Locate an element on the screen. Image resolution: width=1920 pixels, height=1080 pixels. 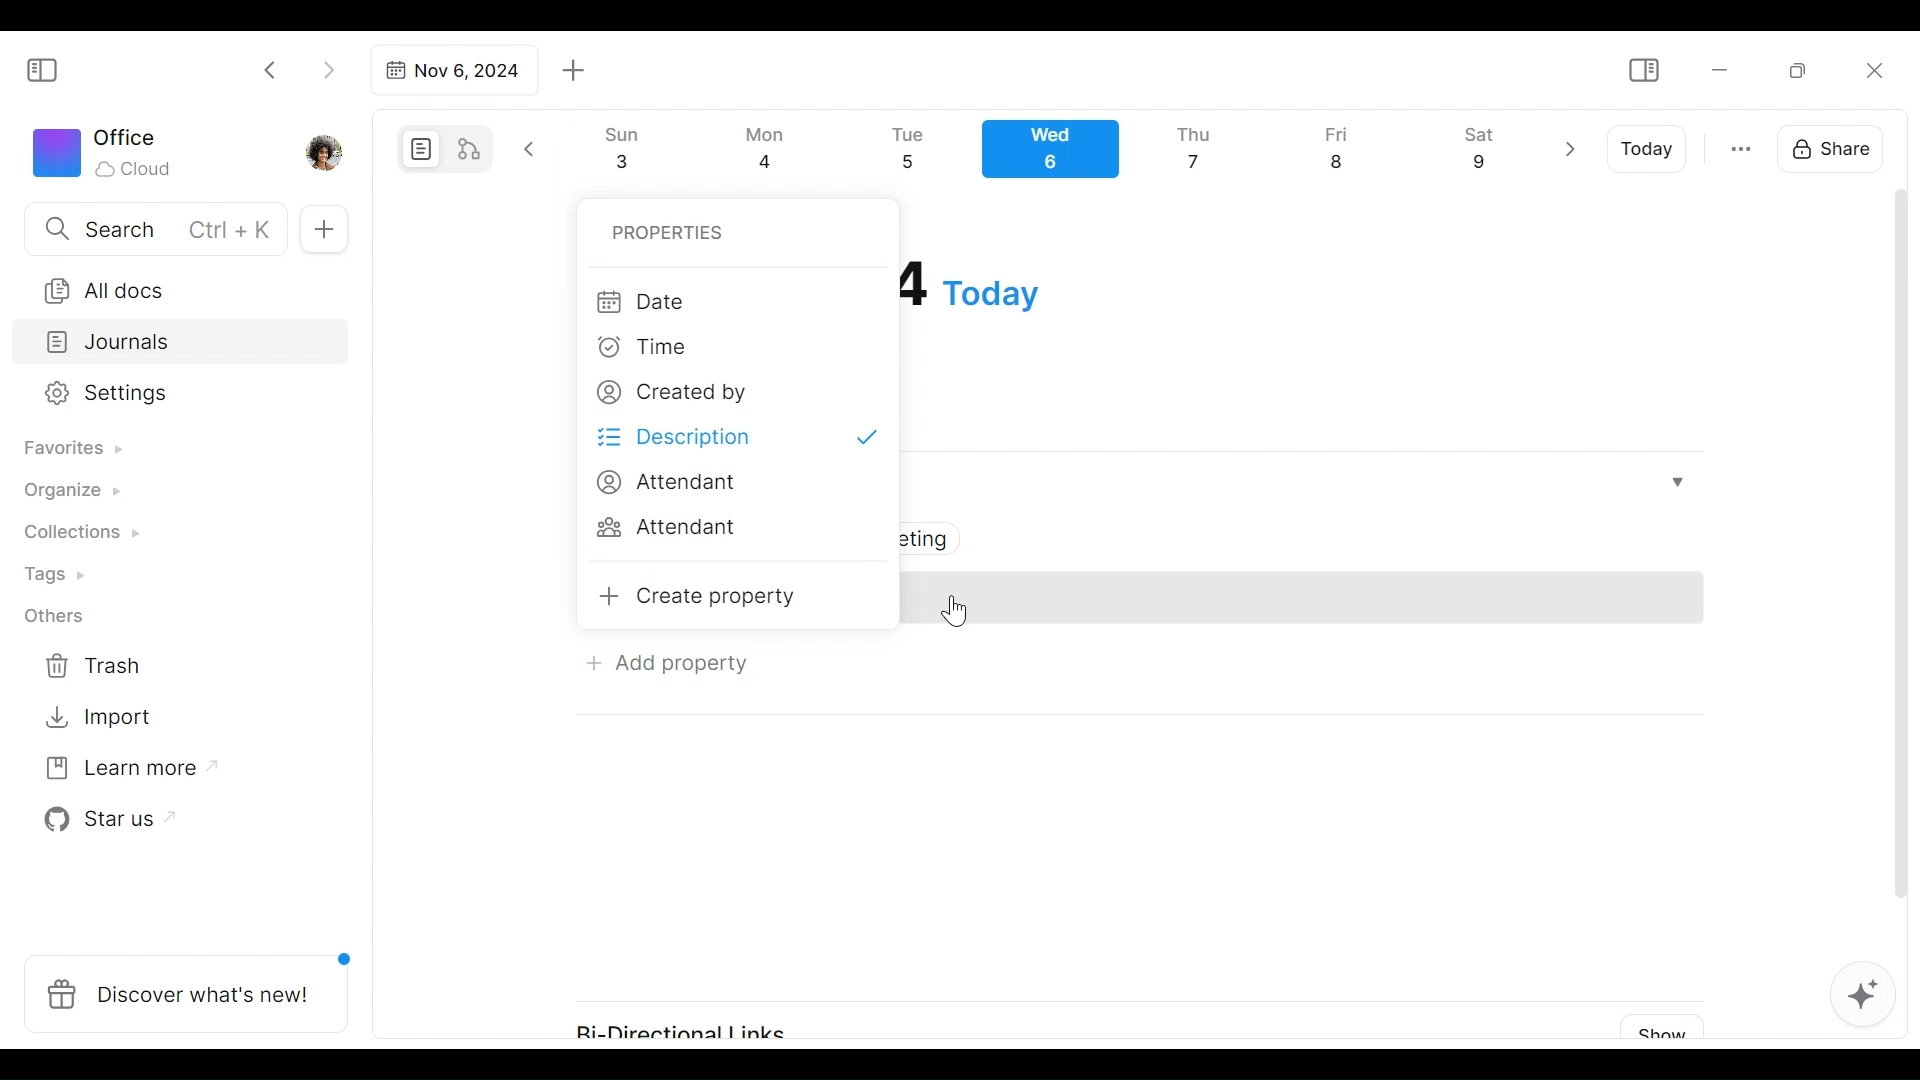
Star us is located at coordinates (104, 820).